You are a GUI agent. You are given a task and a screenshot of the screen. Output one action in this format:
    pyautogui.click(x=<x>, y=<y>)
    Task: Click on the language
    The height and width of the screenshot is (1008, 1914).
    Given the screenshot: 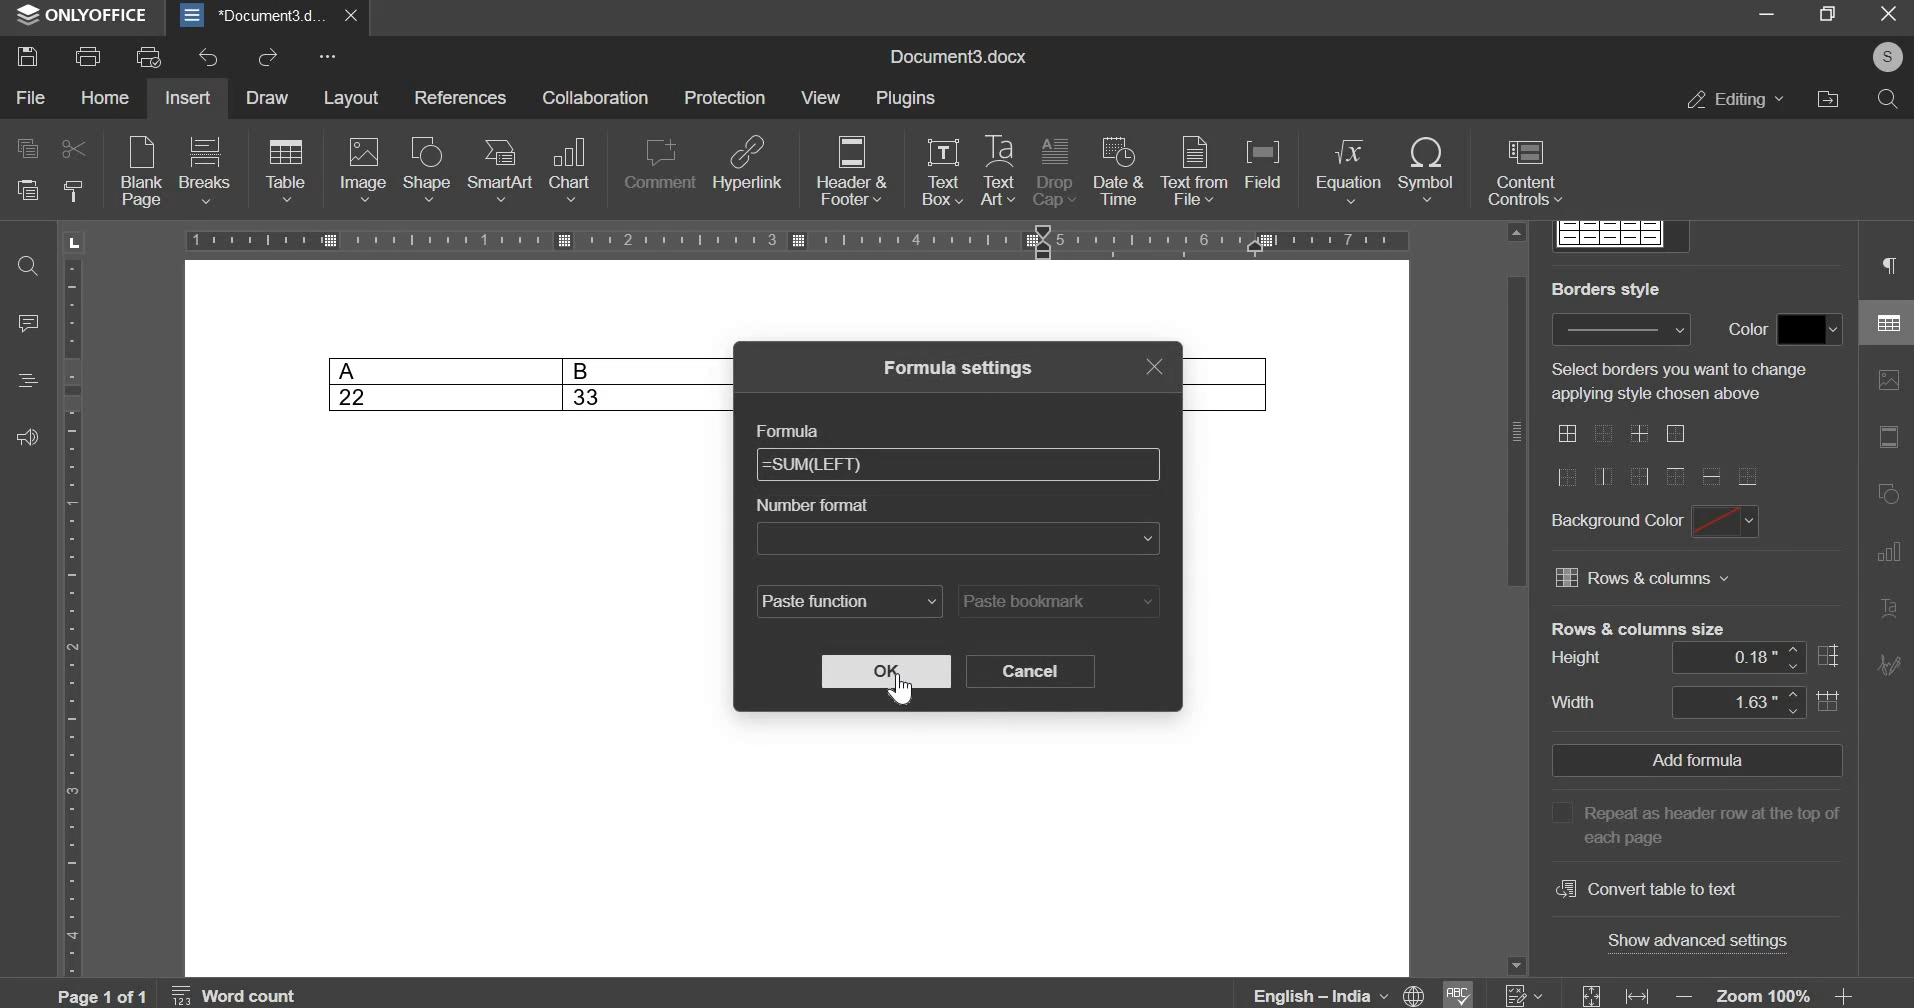 What is the action you would take?
    pyautogui.click(x=1340, y=993)
    